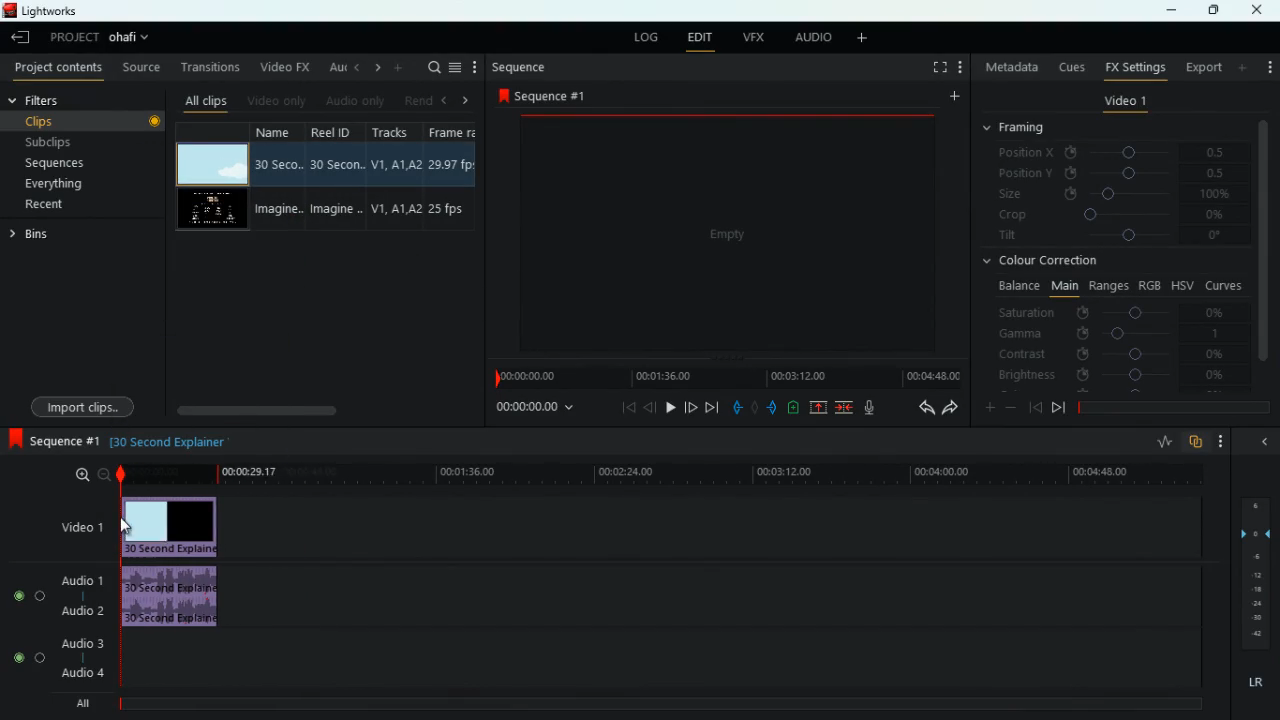 The width and height of the screenshot is (1280, 720). I want to click on battery, so click(793, 409).